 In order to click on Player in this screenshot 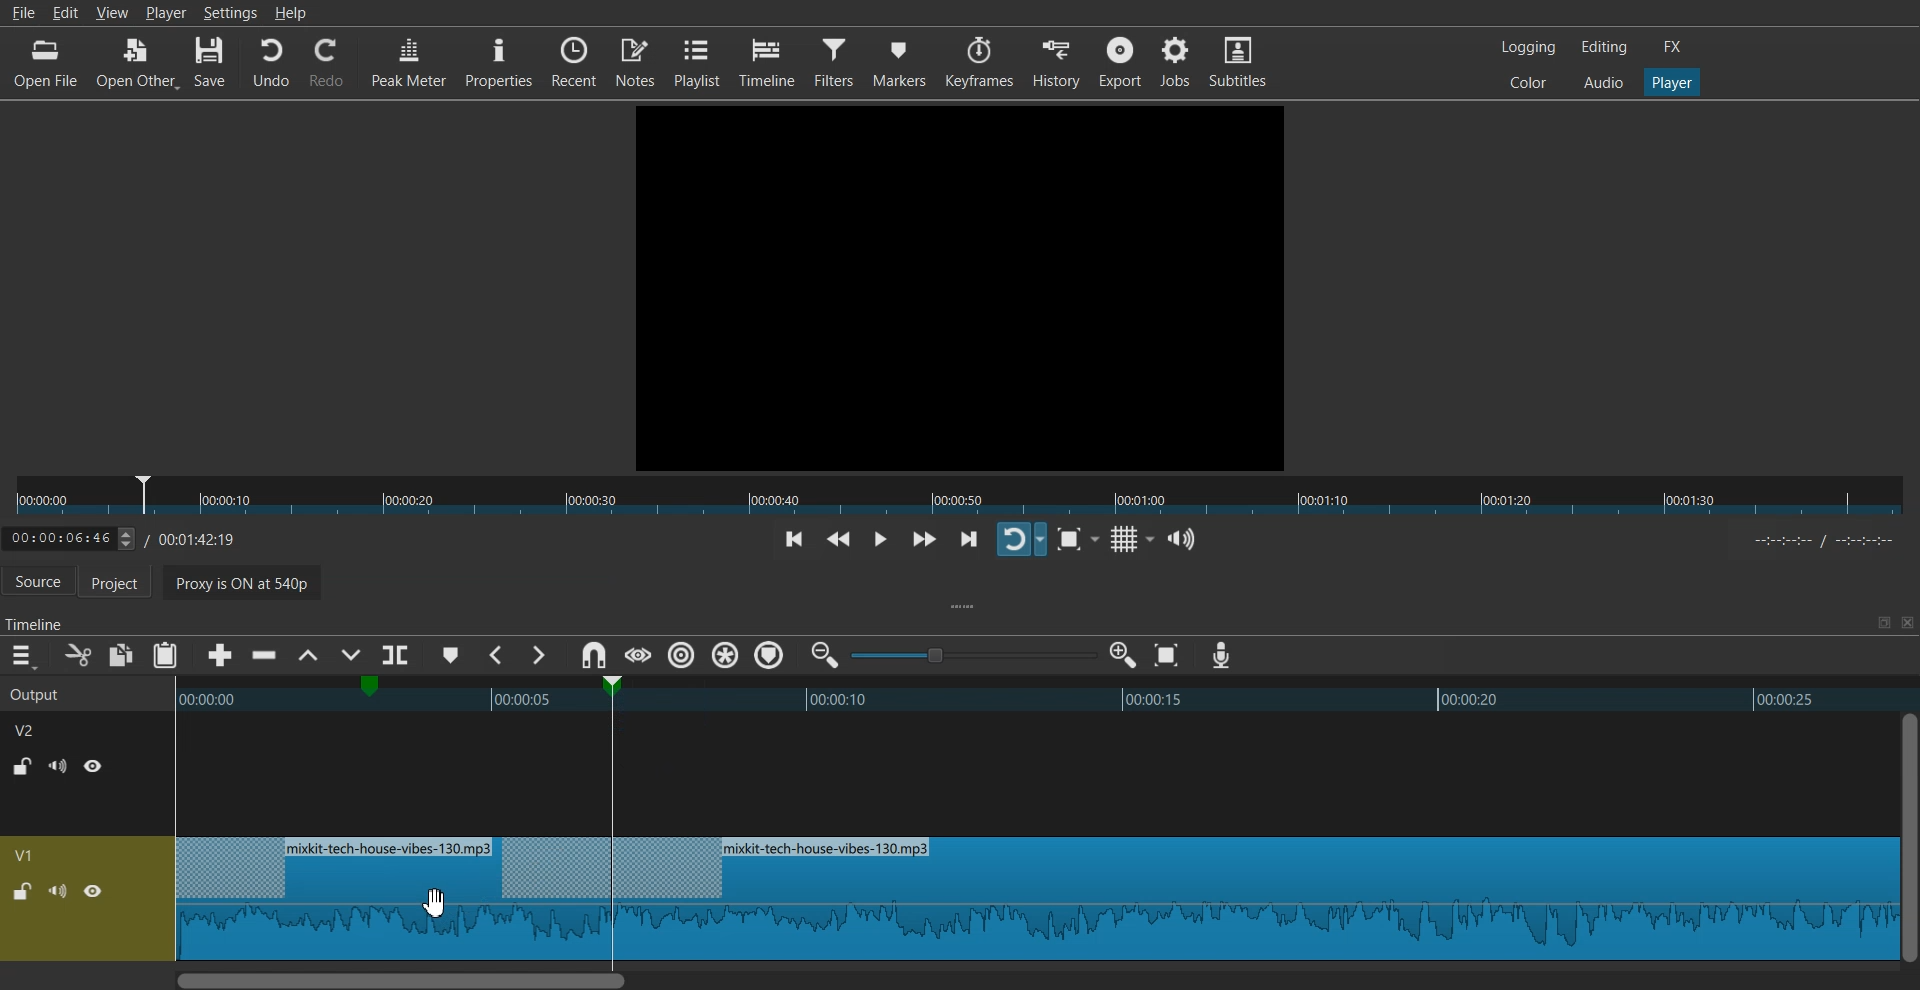, I will do `click(1673, 83)`.